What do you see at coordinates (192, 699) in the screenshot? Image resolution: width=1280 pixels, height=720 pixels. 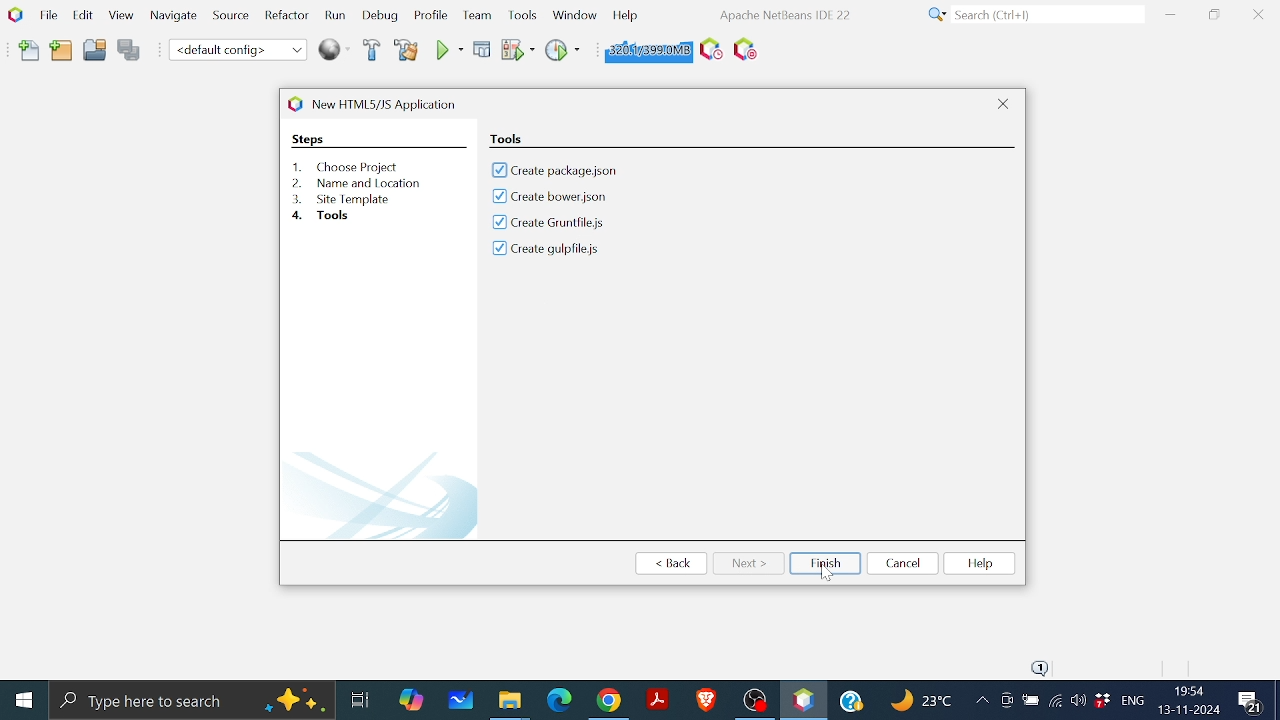 I see `Type here to search` at bounding box center [192, 699].